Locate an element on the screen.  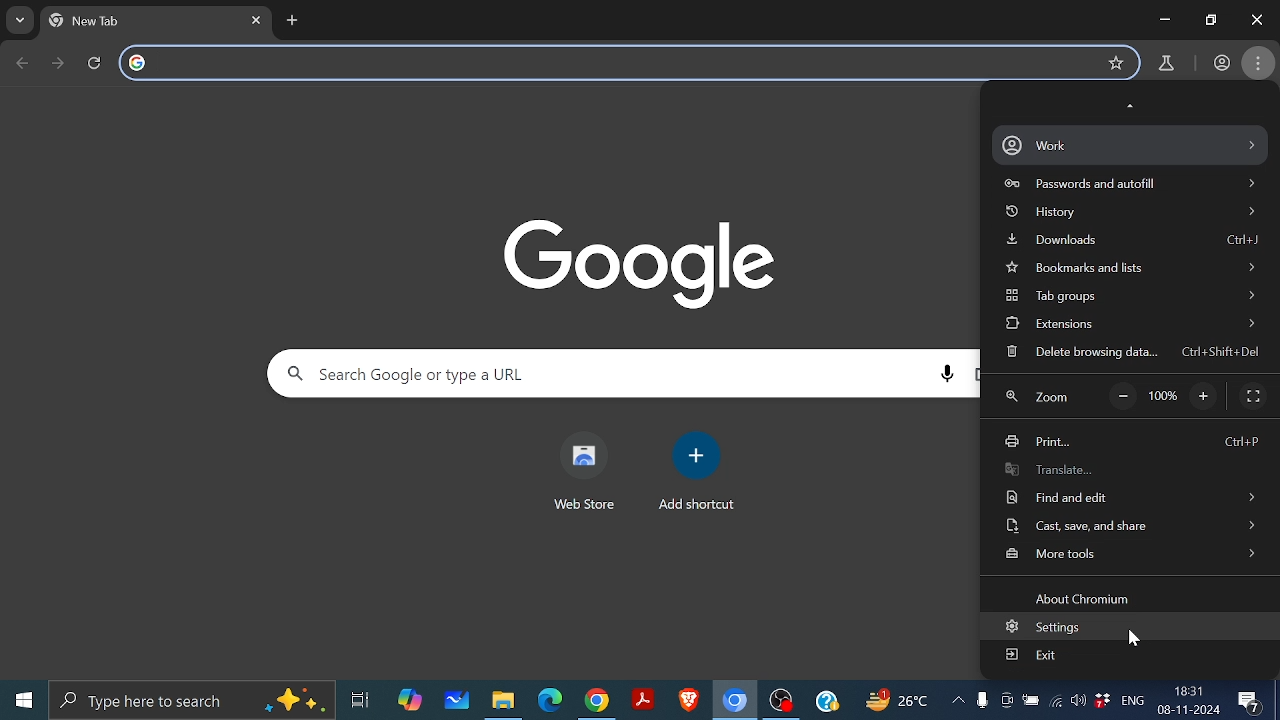
Cursor is located at coordinates (1133, 639).